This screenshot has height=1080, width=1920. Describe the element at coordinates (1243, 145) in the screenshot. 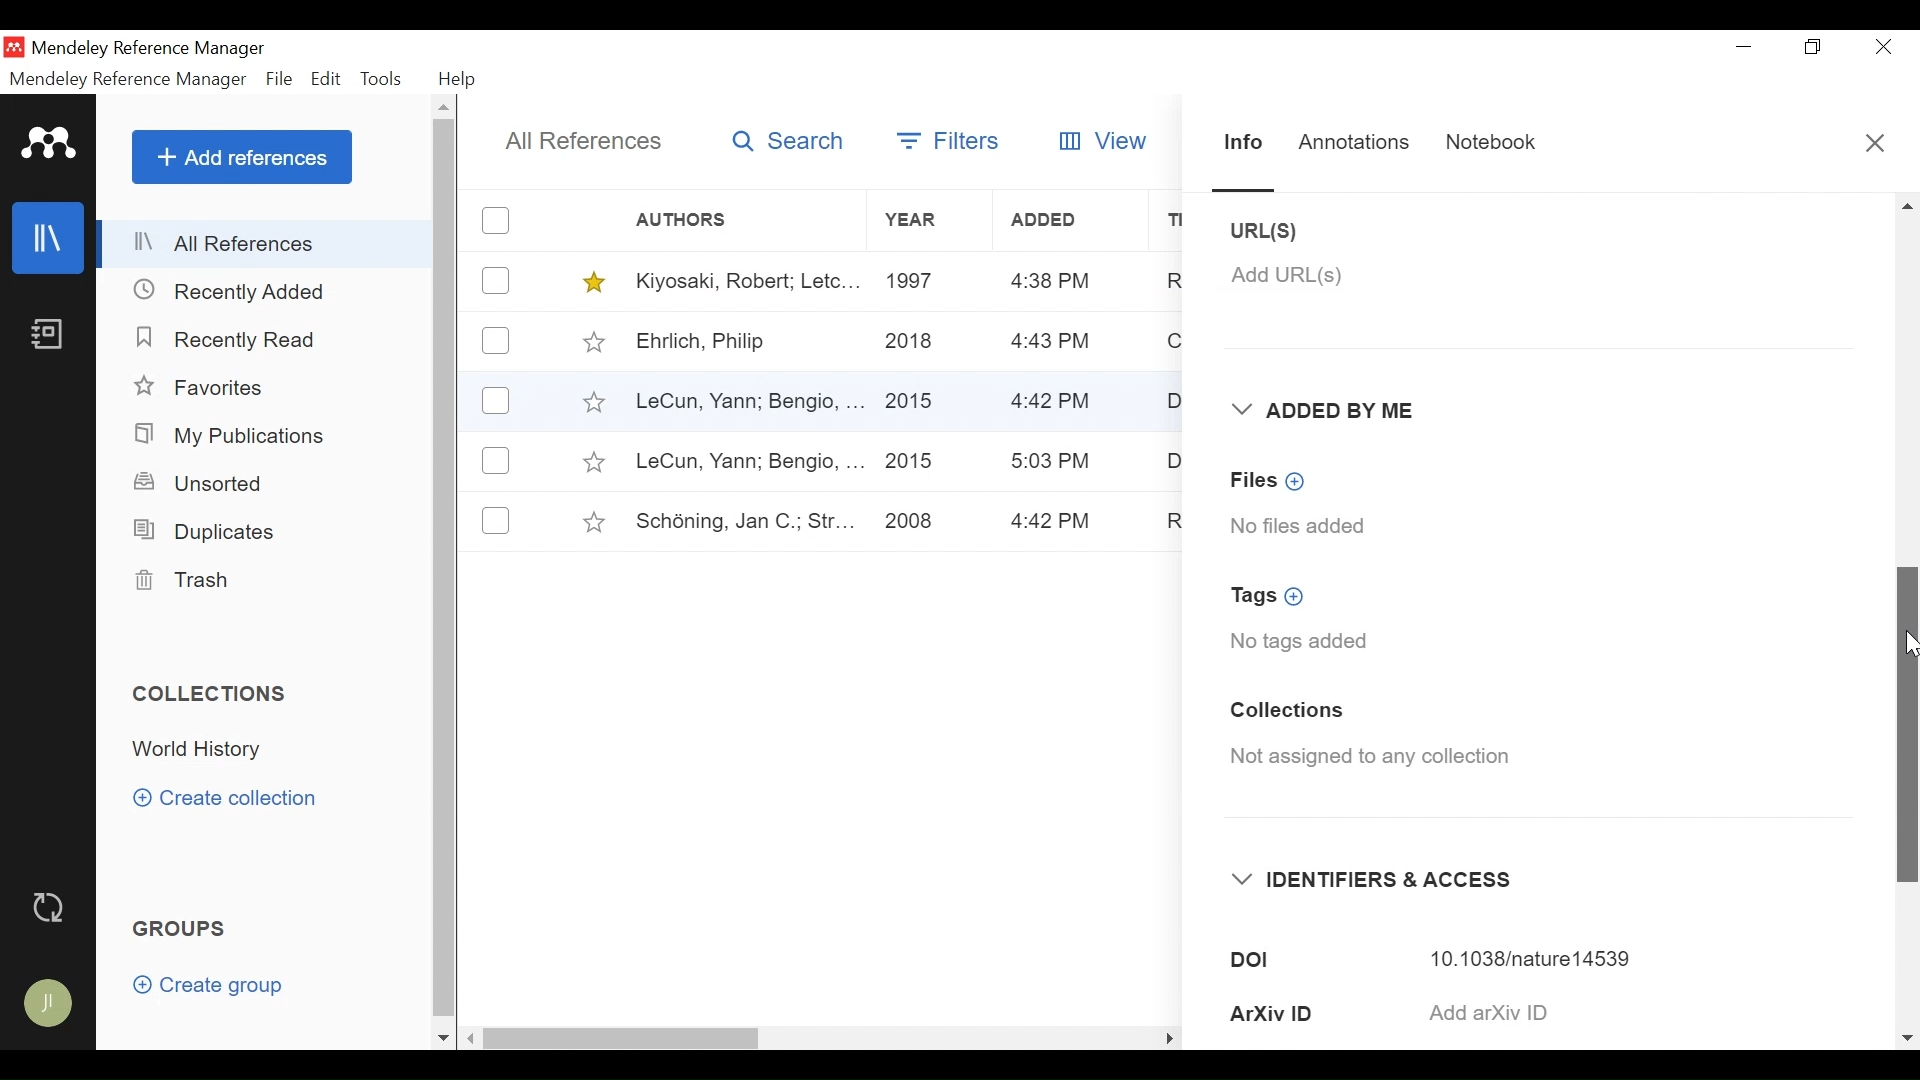

I see `Info` at that location.